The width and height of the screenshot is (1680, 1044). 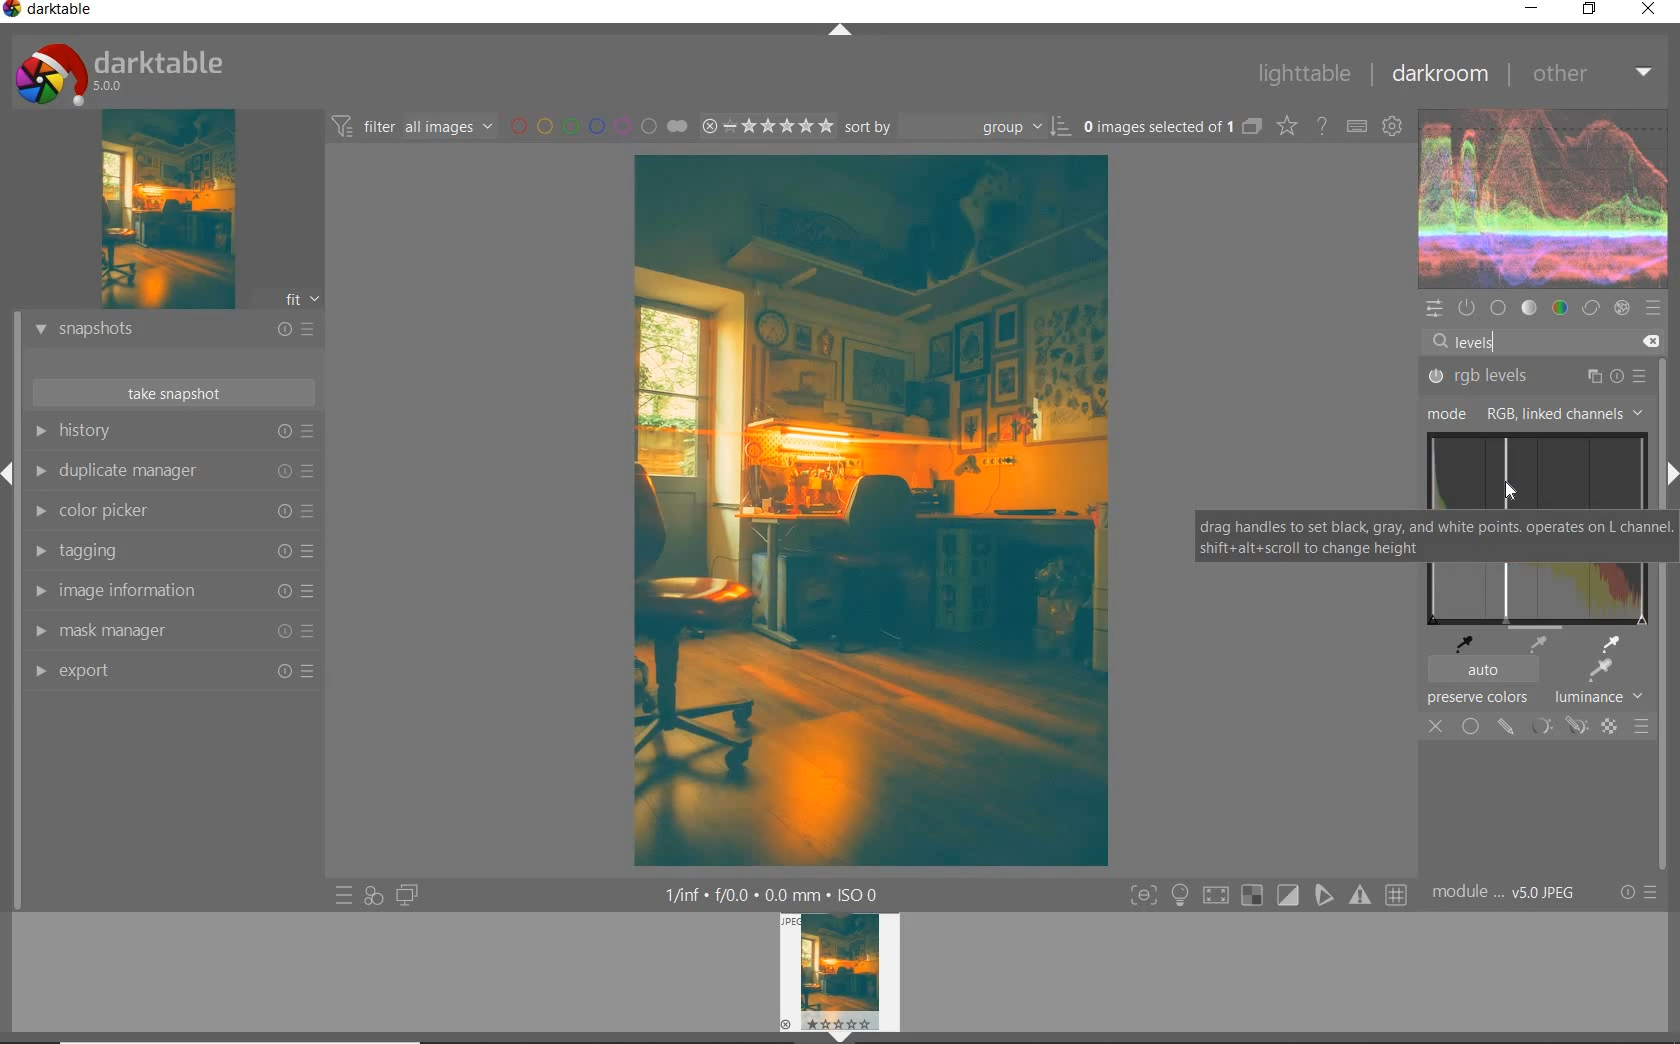 I want to click on snapshots, so click(x=173, y=332).